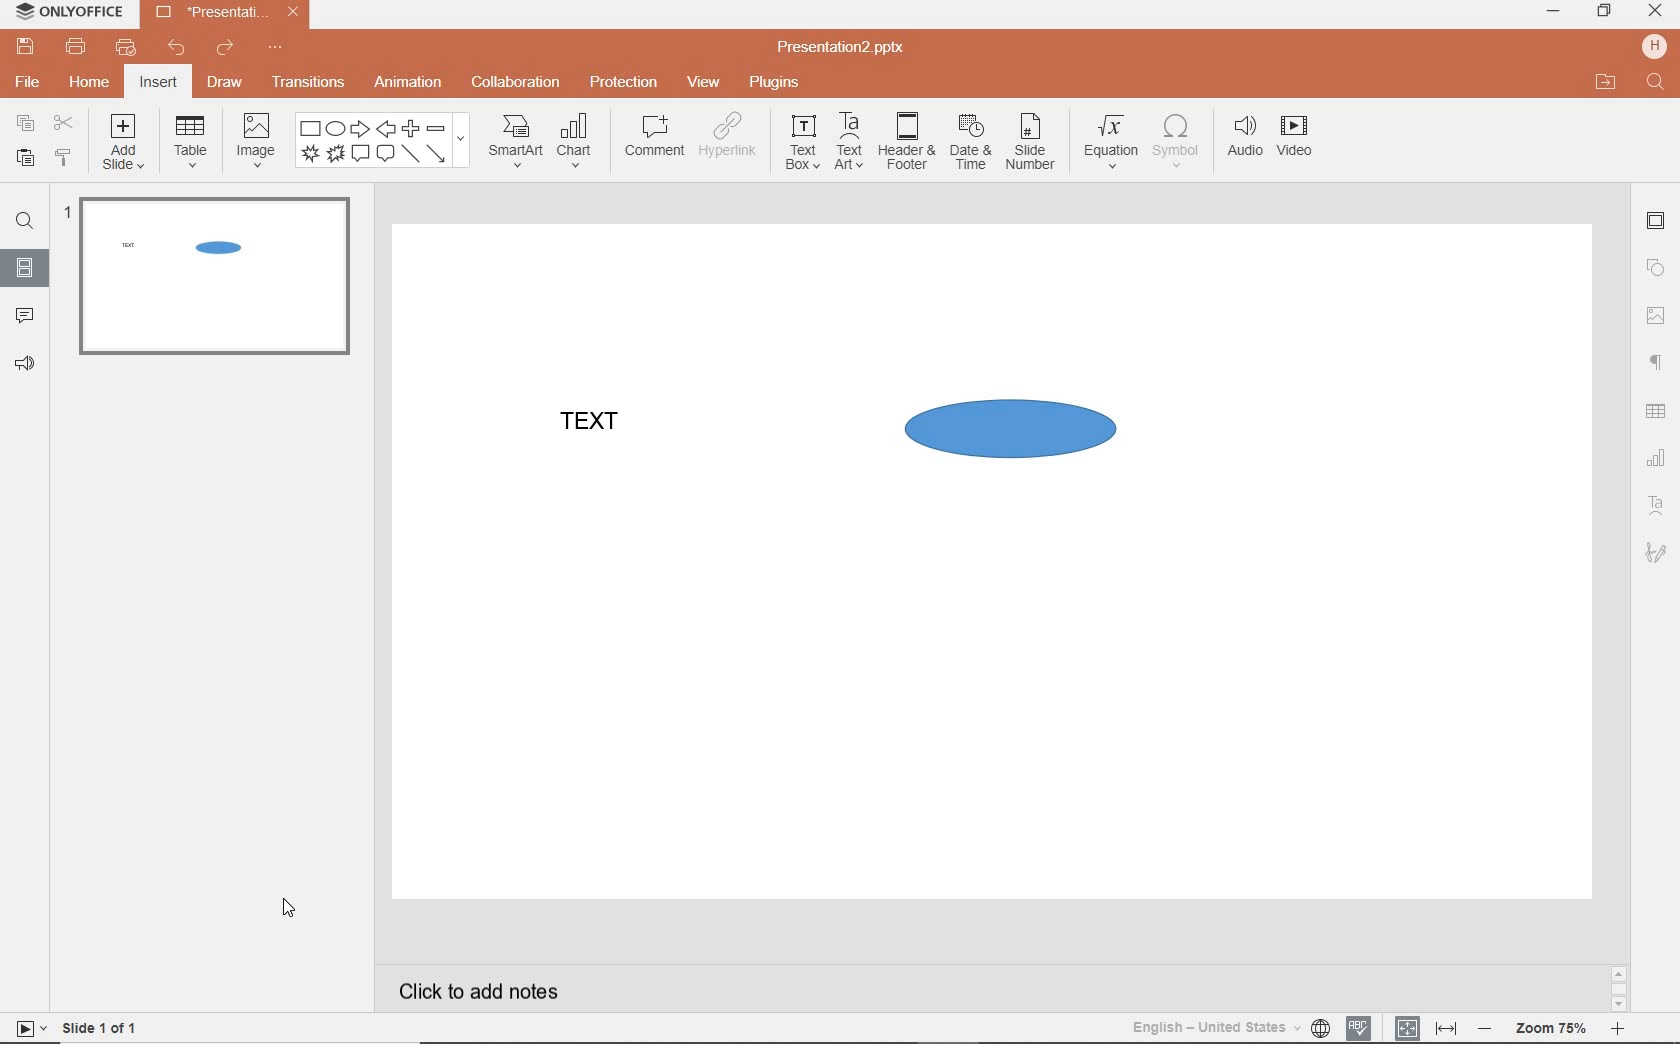 The image size is (1680, 1044). Describe the element at coordinates (160, 83) in the screenshot. I see `insert` at that location.